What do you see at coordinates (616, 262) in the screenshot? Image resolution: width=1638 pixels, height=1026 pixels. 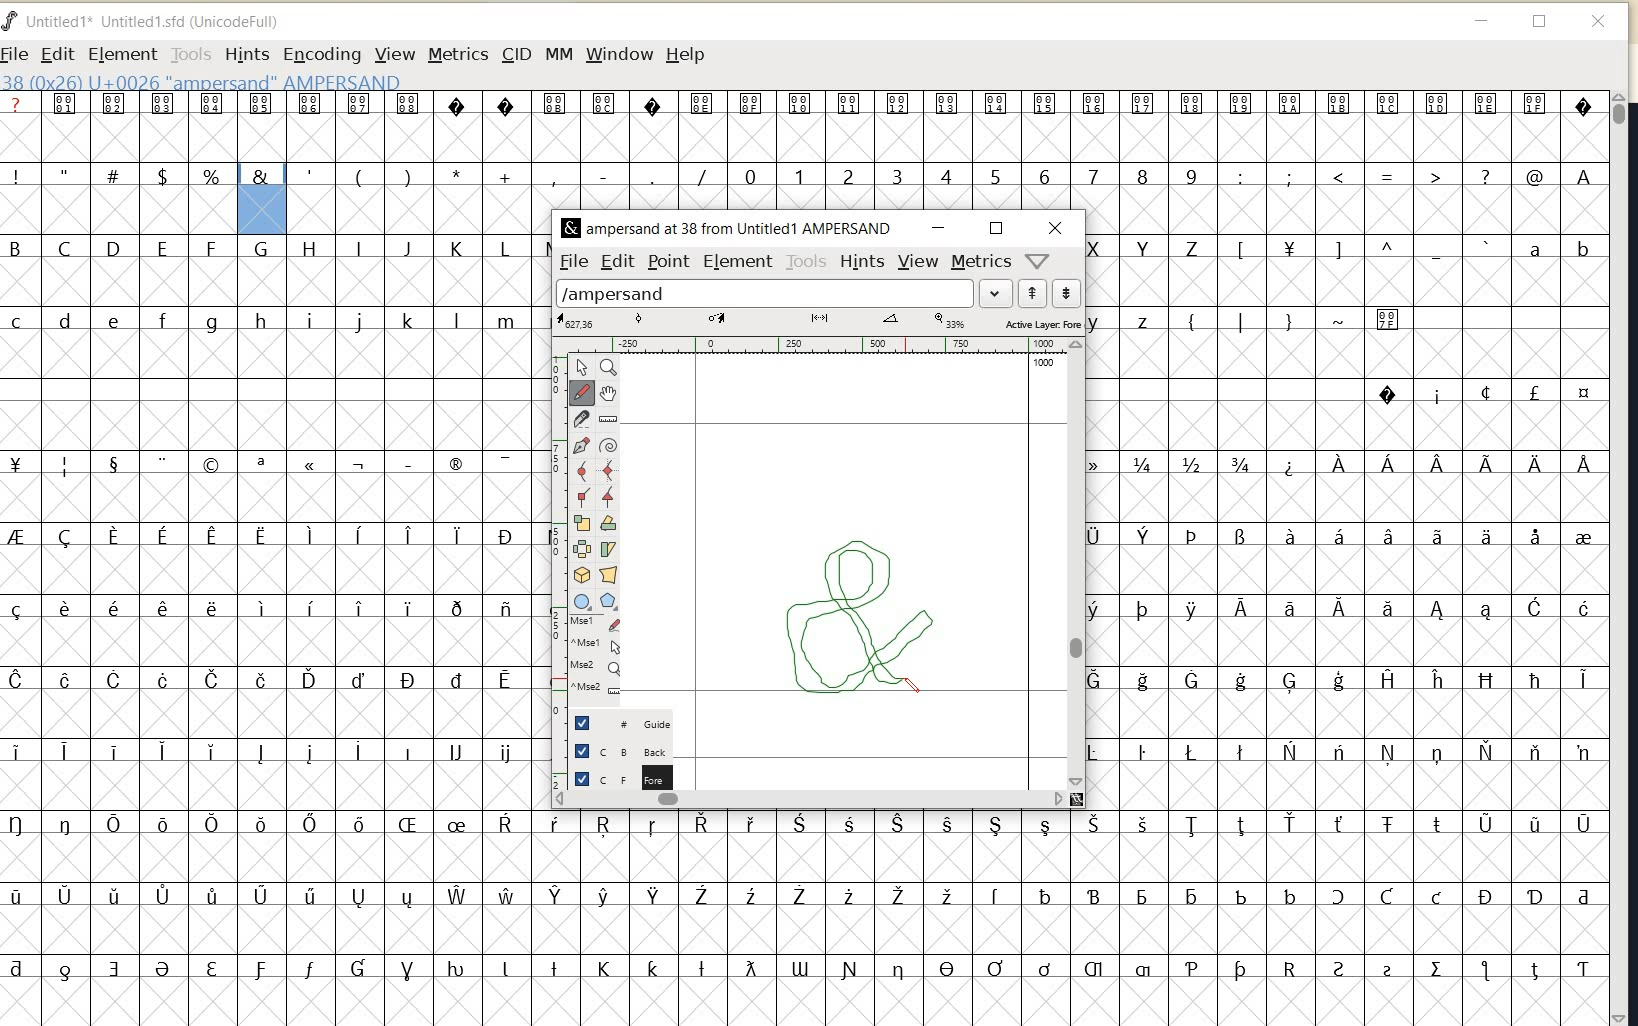 I see `EDIT` at bounding box center [616, 262].